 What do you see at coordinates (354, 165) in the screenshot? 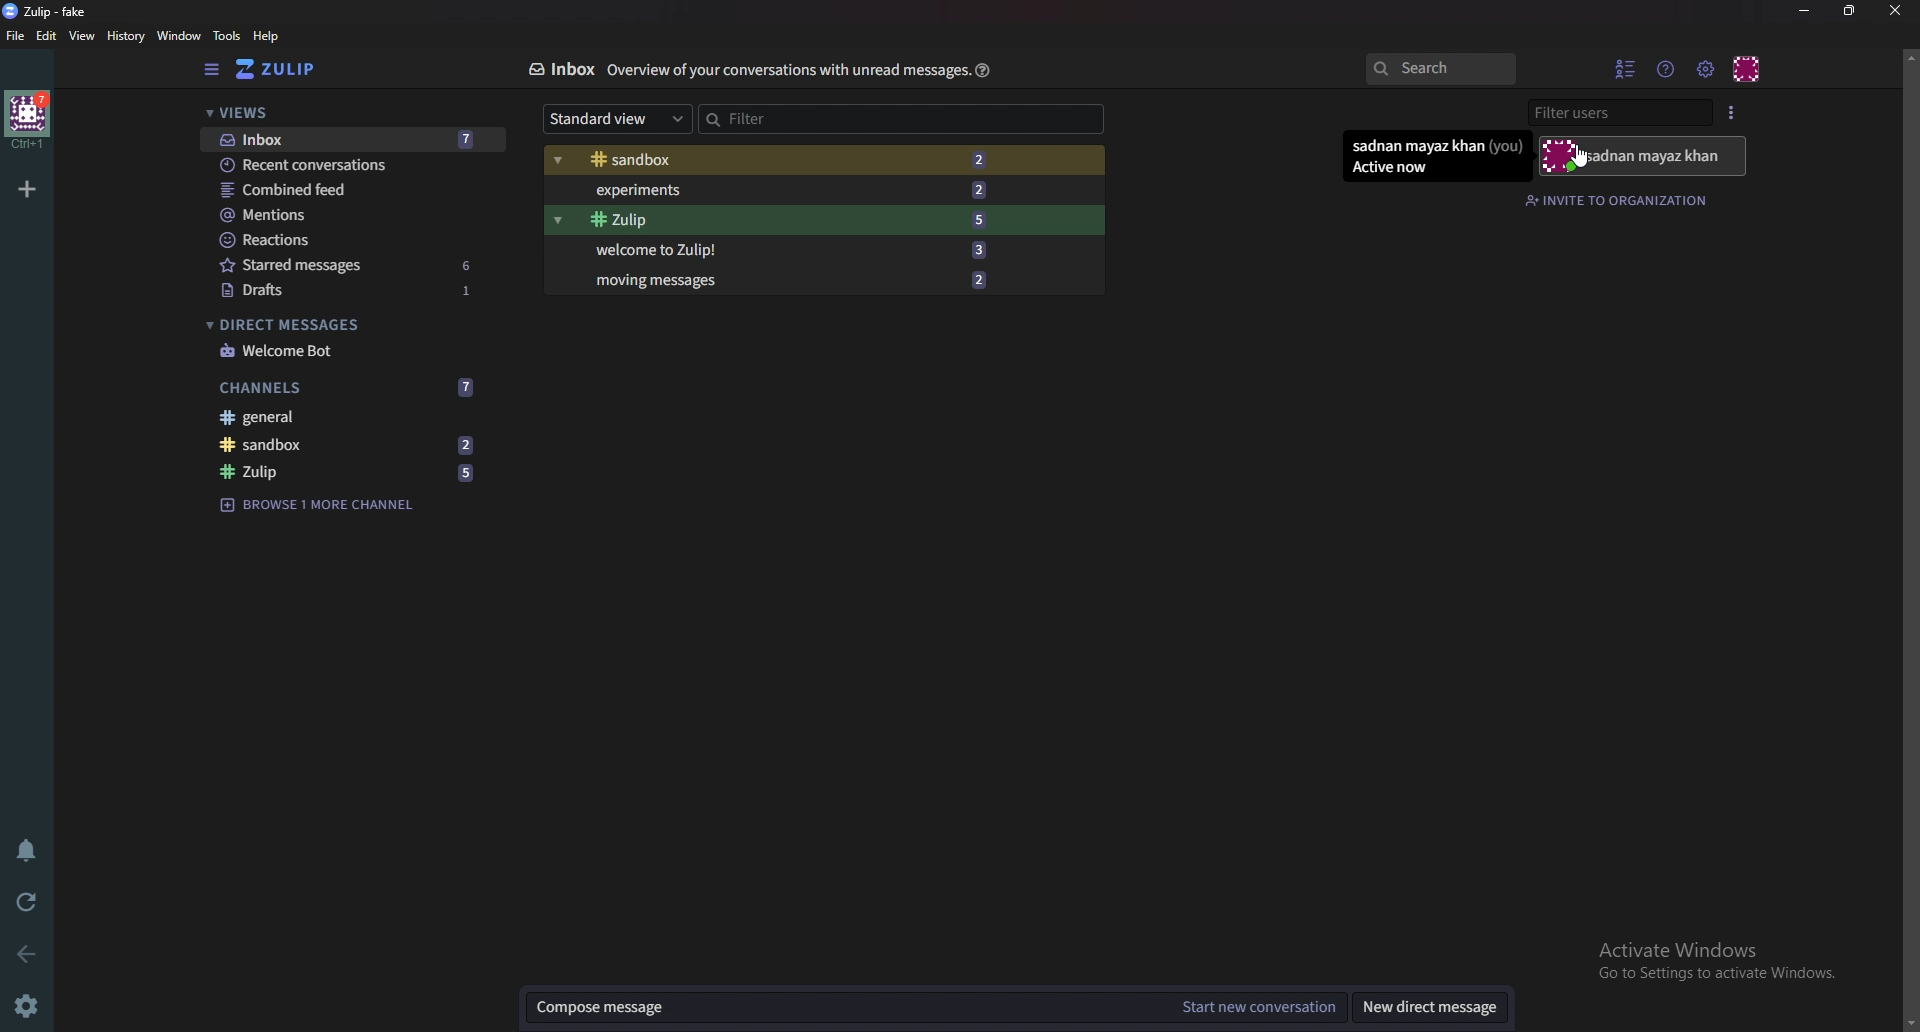
I see `Recent conversations` at bounding box center [354, 165].